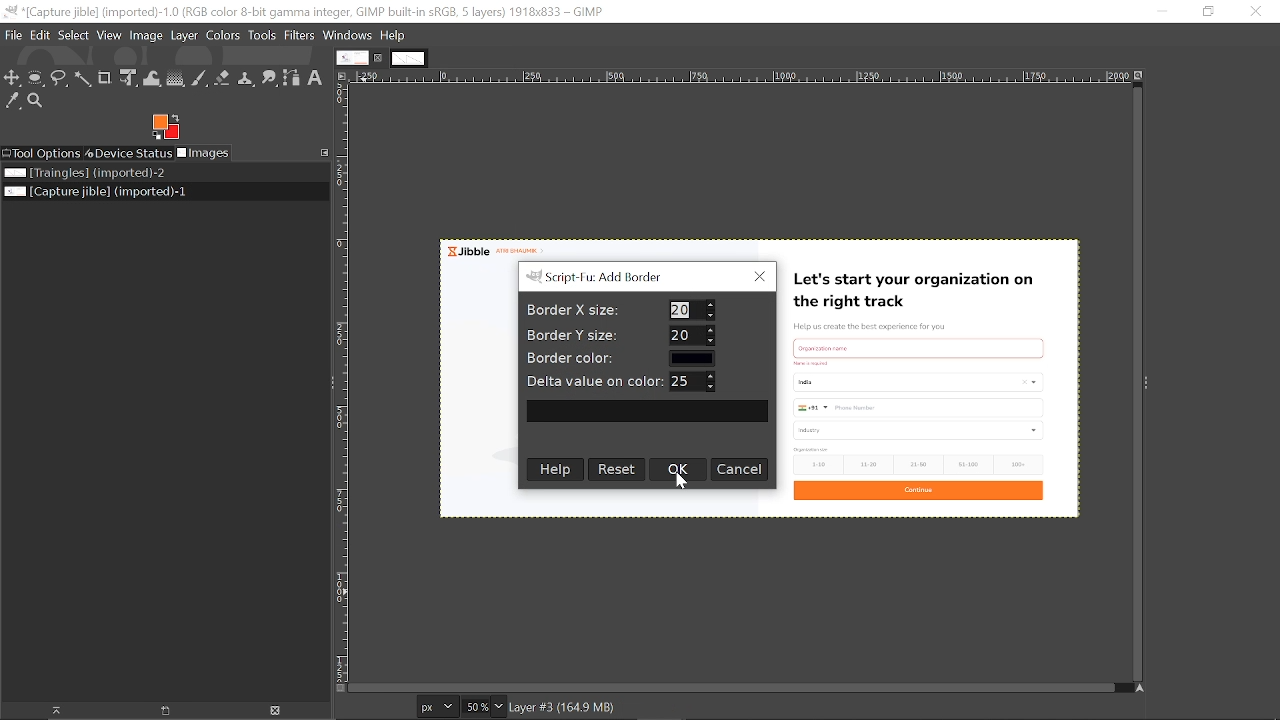 The image size is (1280, 720). I want to click on Images, so click(205, 153).